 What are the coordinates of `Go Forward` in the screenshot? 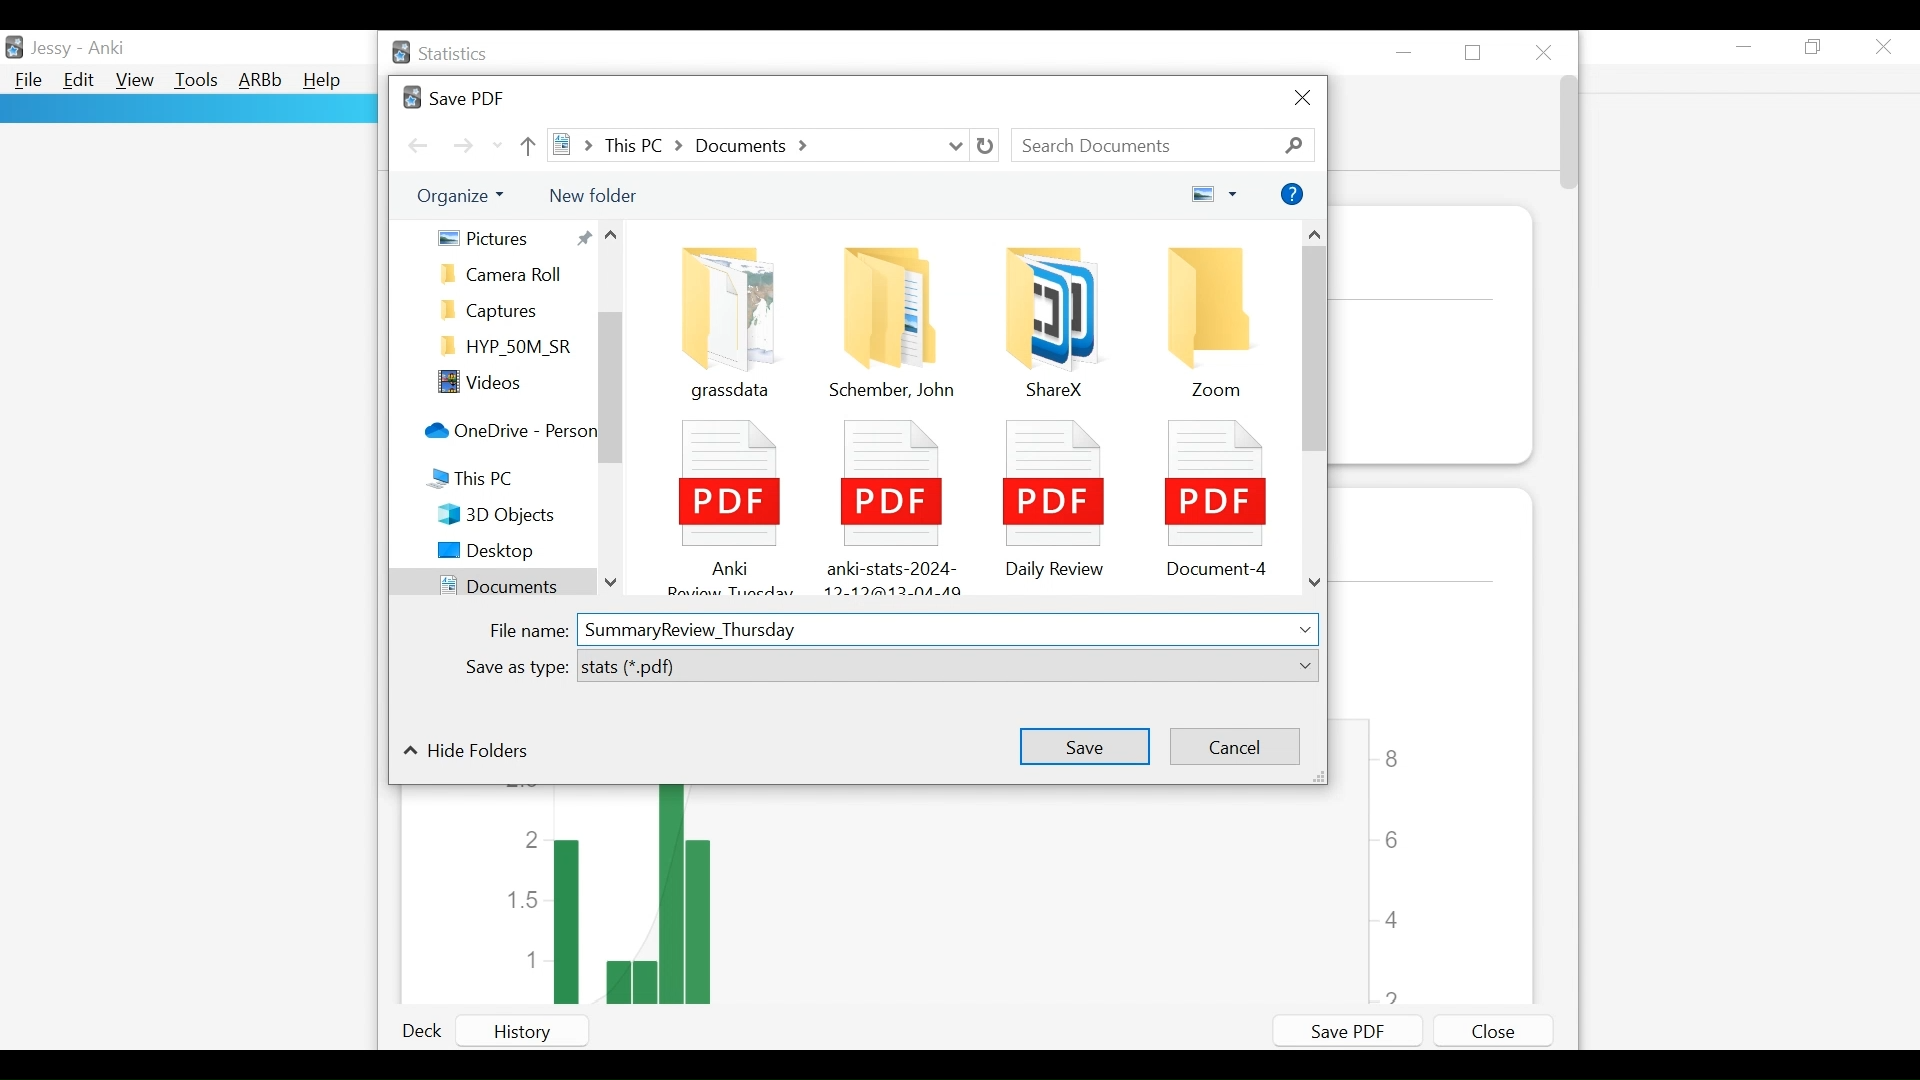 It's located at (464, 146).